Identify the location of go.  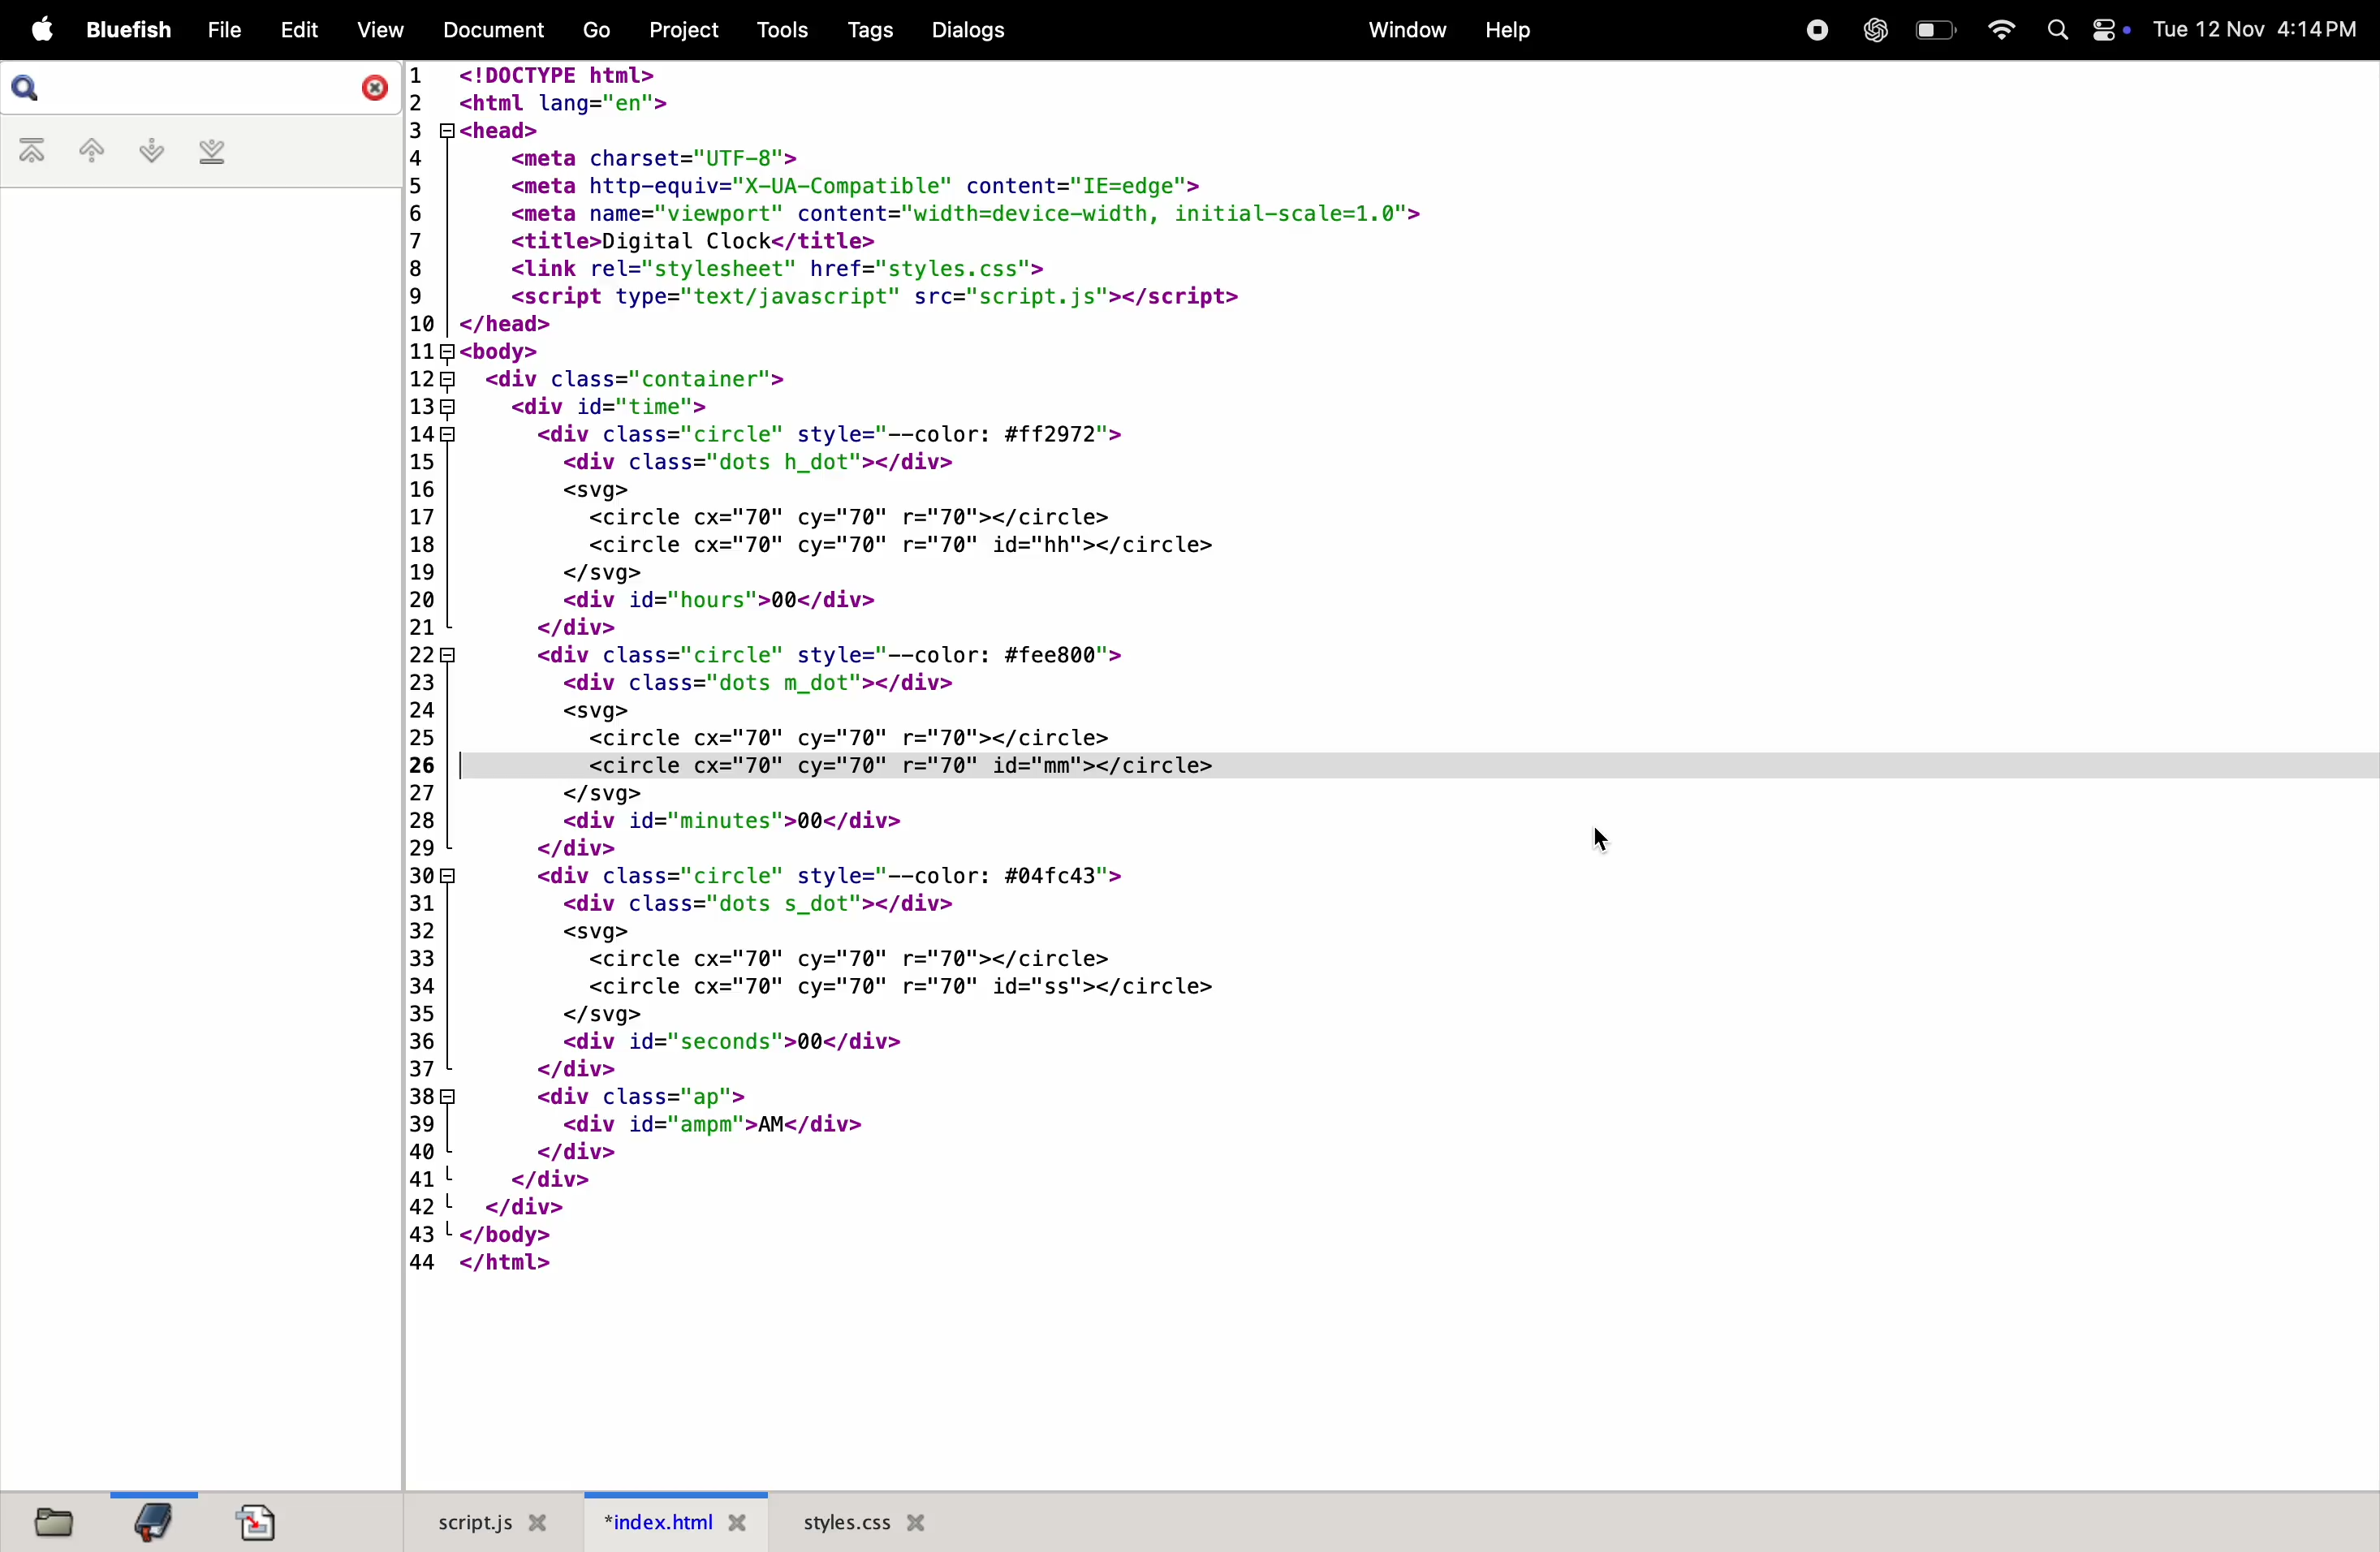
(594, 31).